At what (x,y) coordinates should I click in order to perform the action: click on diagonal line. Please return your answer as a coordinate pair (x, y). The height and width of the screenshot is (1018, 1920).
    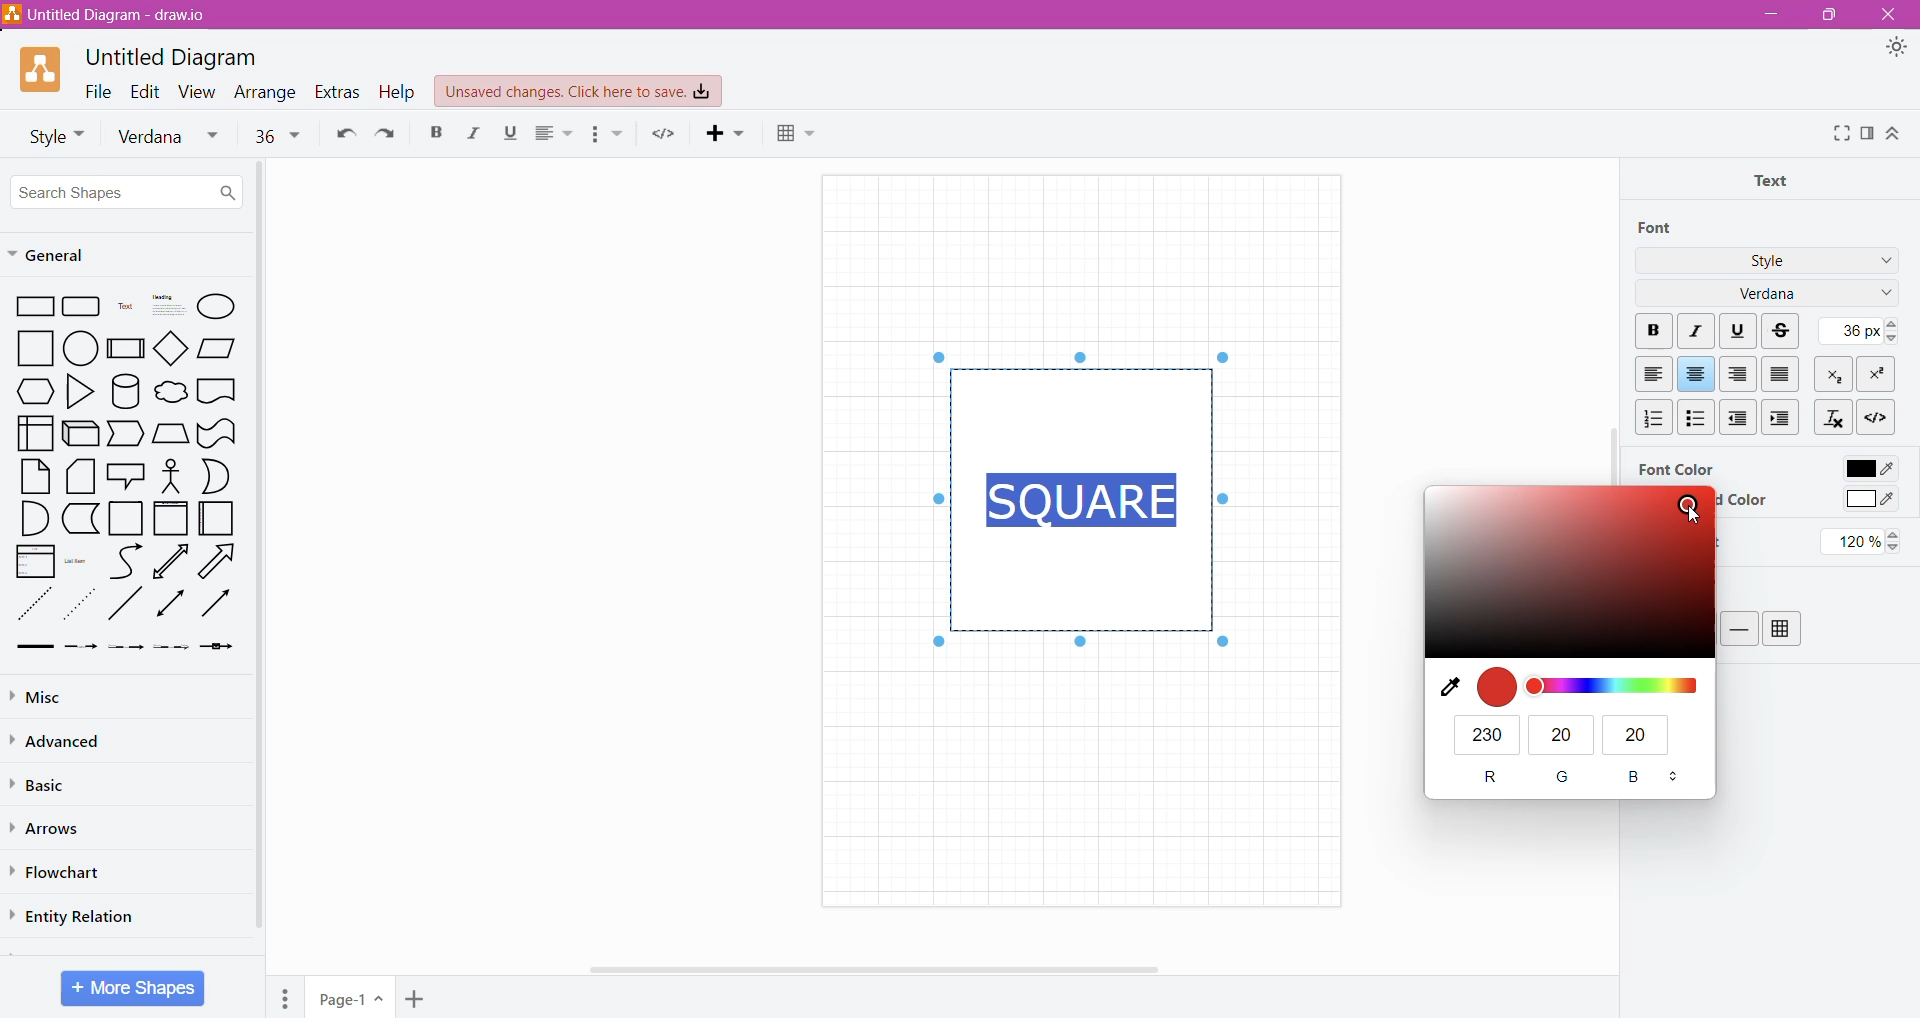
    Looking at the image, I should click on (127, 603).